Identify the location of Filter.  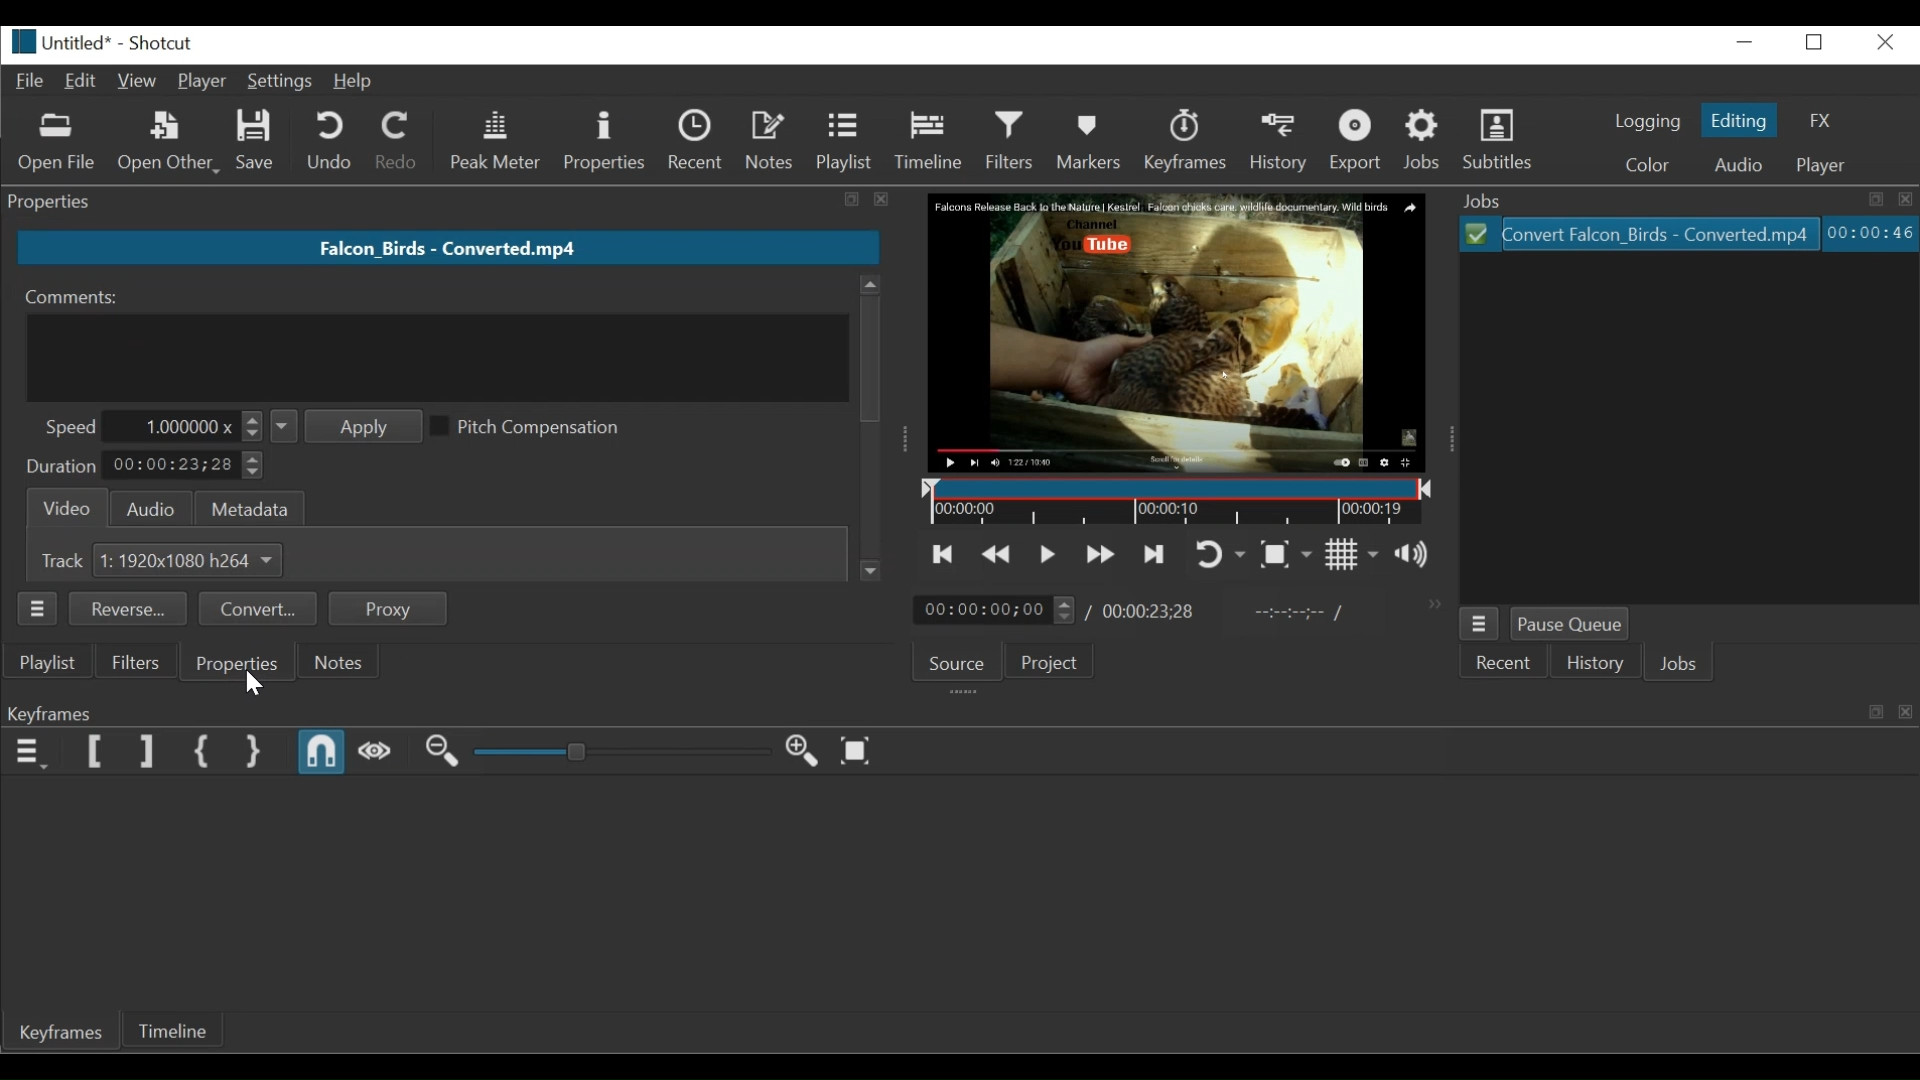
(1012, 143).